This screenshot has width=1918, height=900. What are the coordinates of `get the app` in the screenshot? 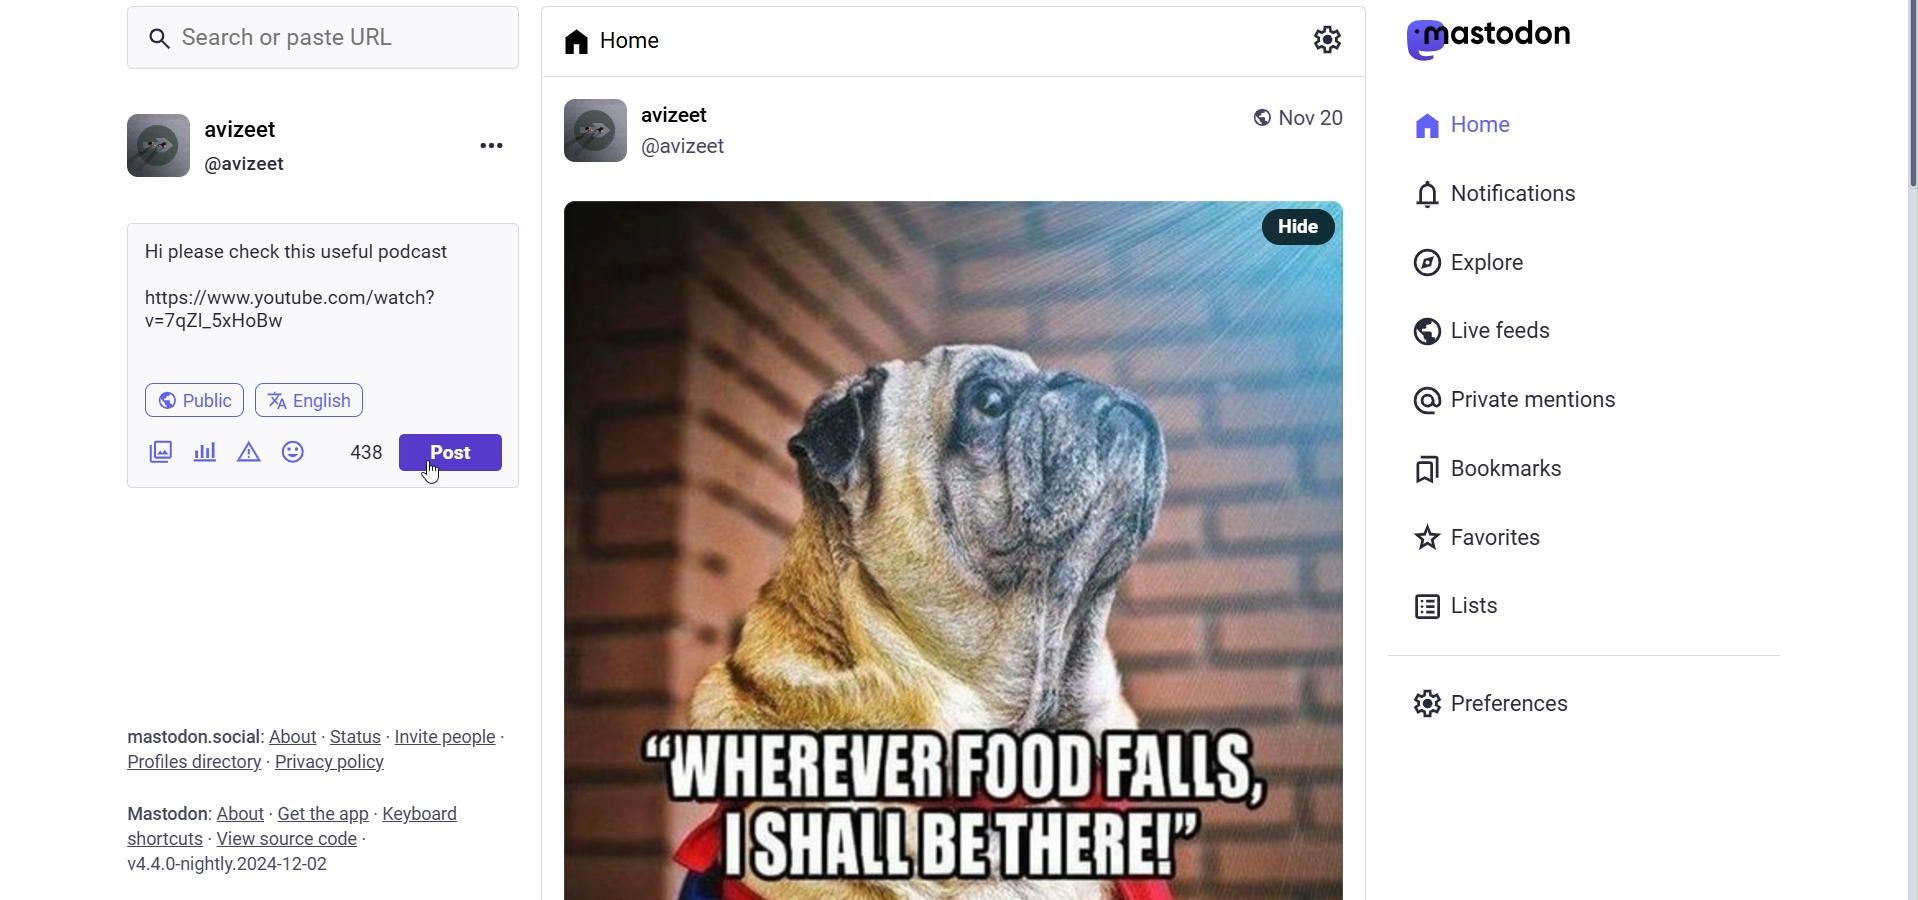 It's located at (322, 812).